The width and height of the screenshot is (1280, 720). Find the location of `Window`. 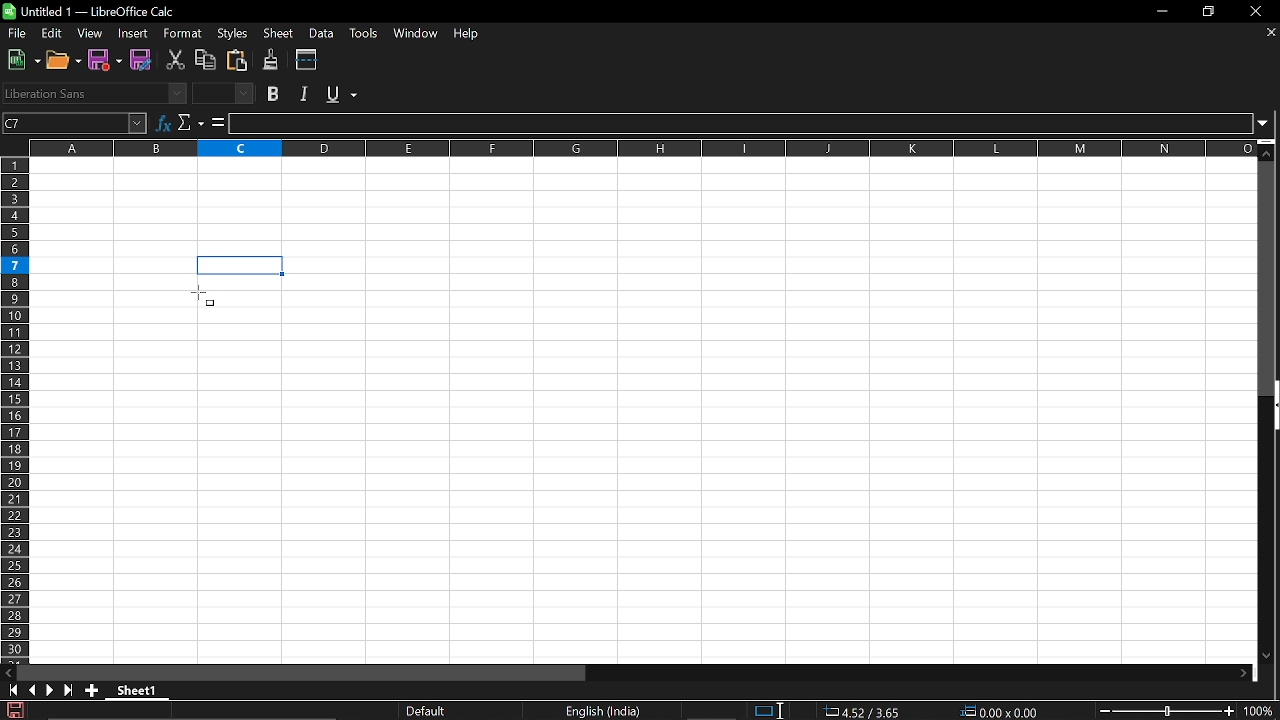

Window is located at coordinates (415, 34).